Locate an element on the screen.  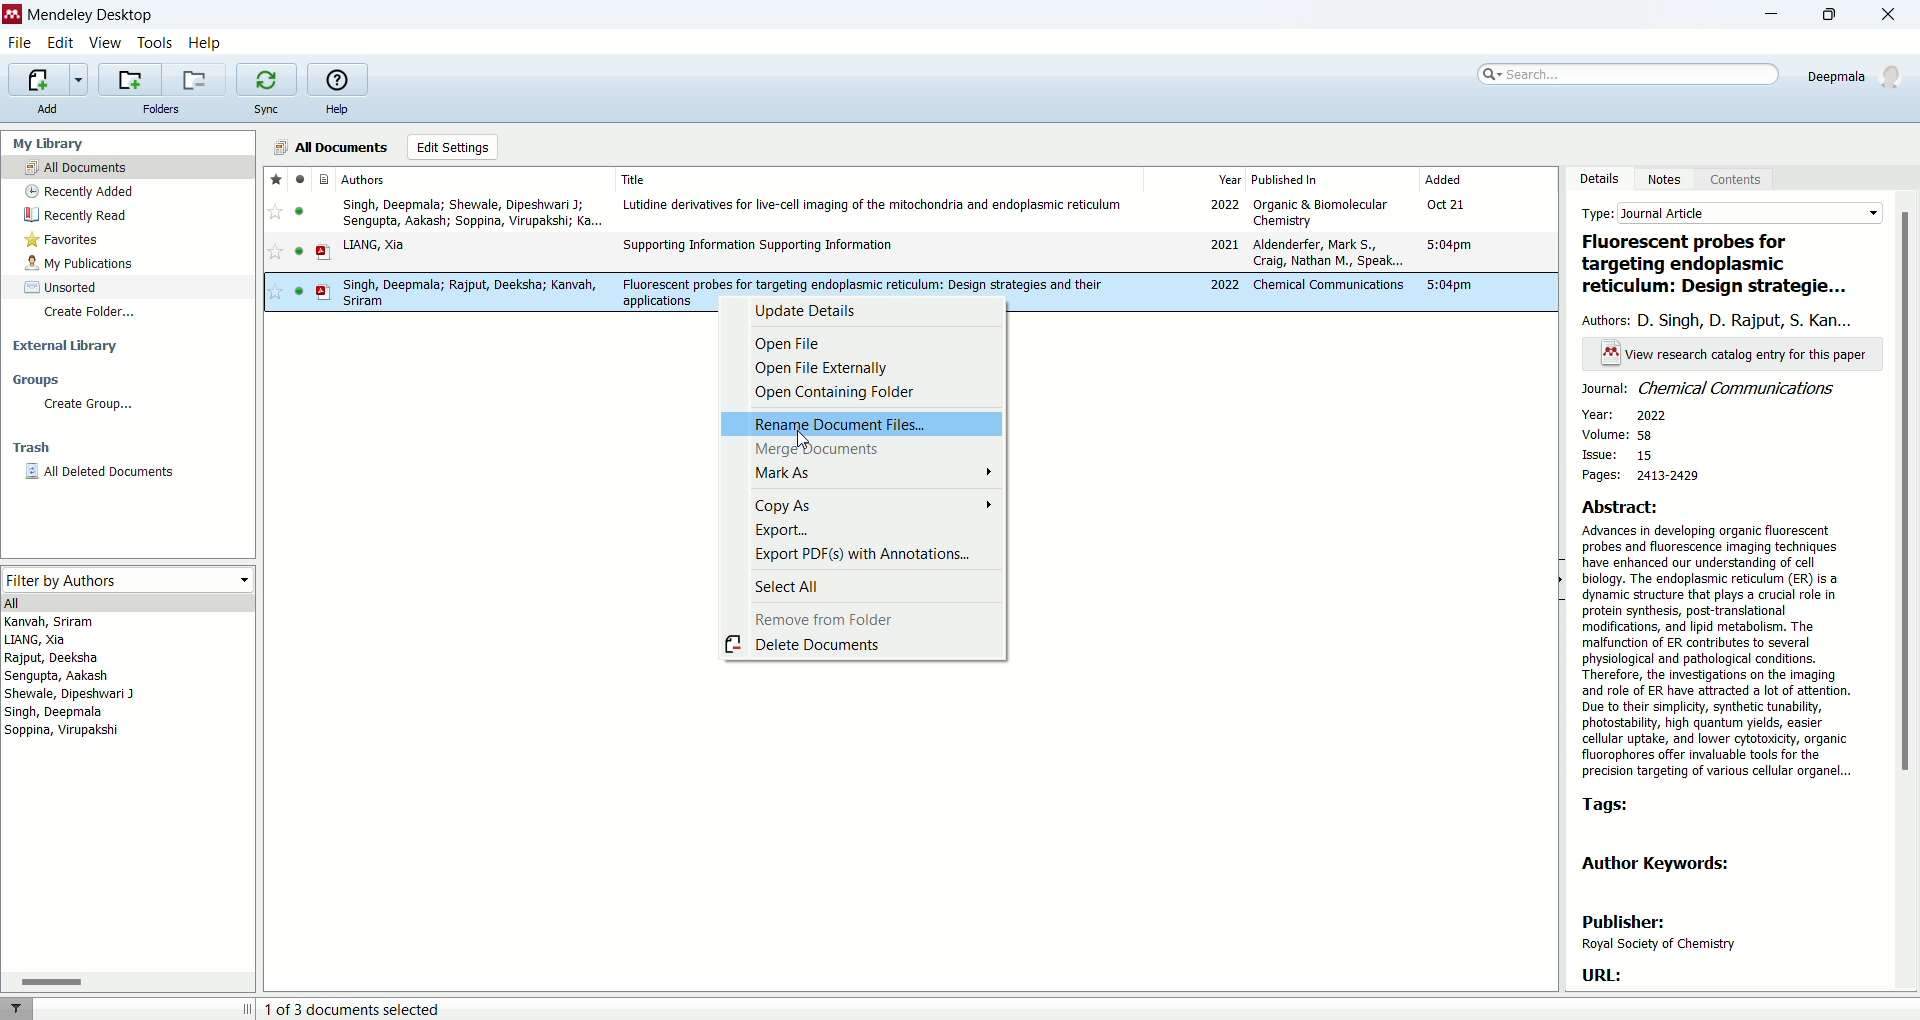
groups is located at coordinates (35, 382).